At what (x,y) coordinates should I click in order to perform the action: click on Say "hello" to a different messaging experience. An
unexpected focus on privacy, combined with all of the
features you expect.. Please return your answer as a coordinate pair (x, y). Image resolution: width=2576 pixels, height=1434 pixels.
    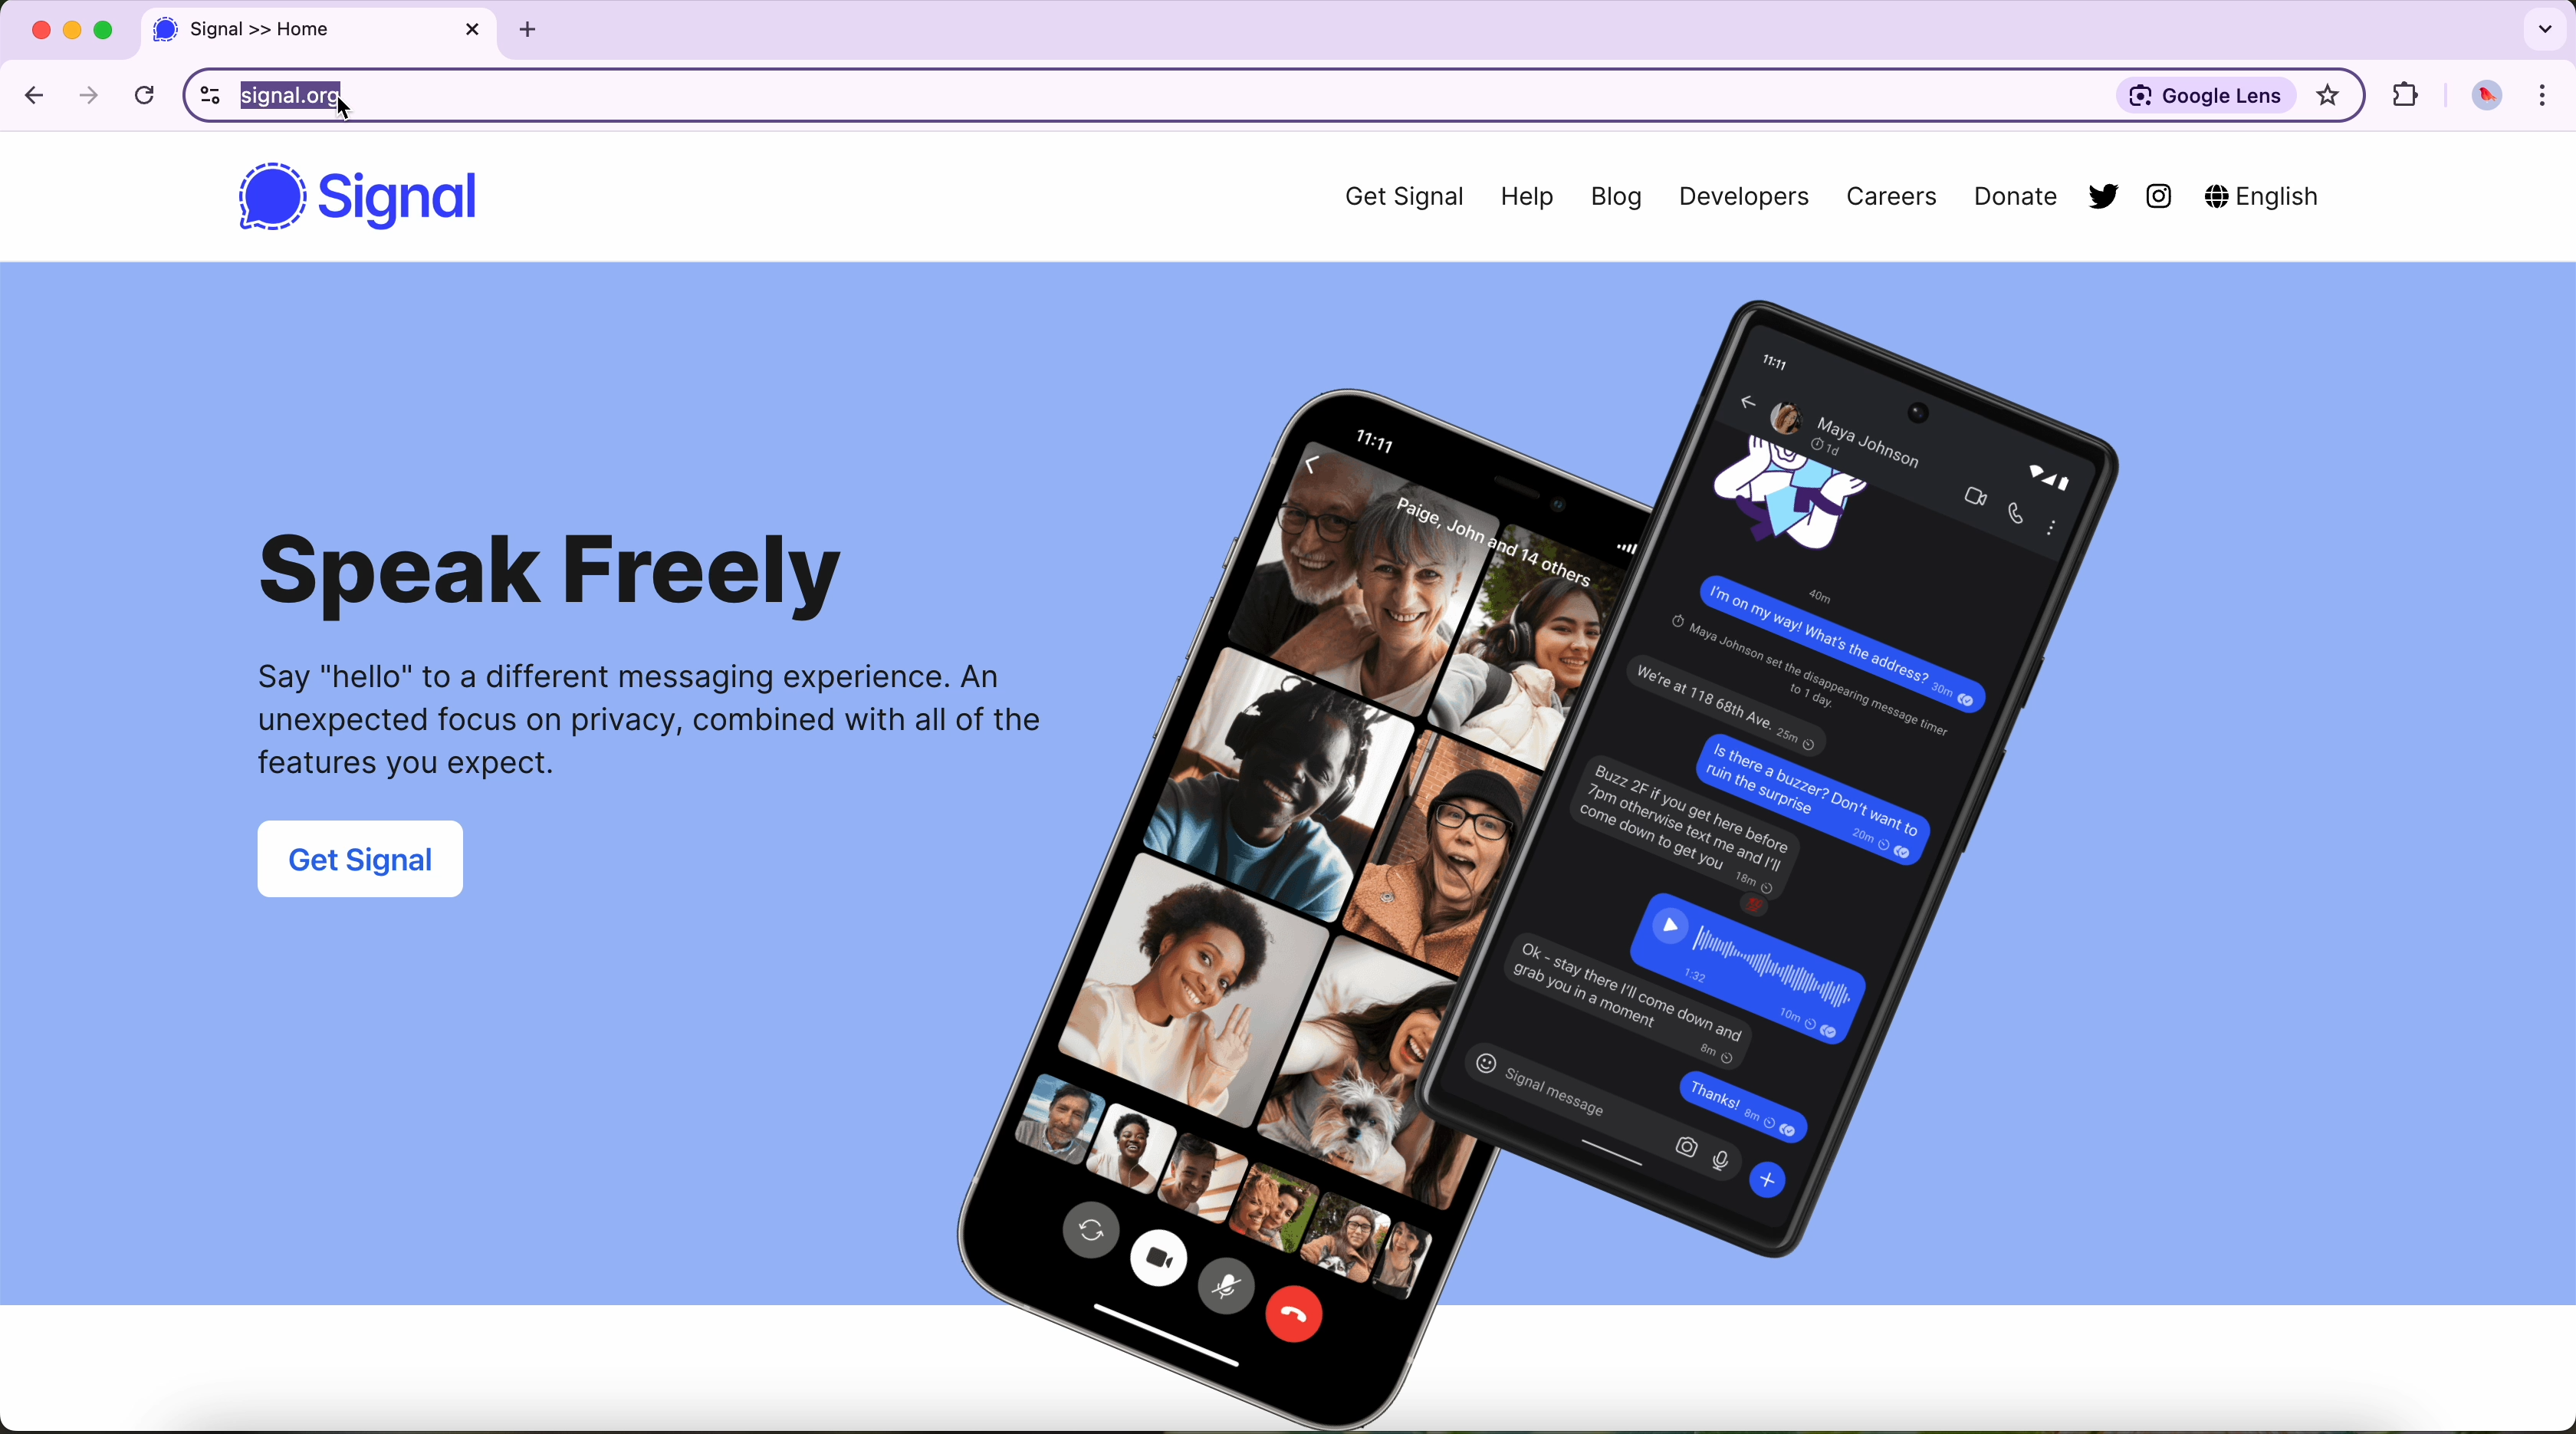
    Looking at the image, I should click on (629, 727).